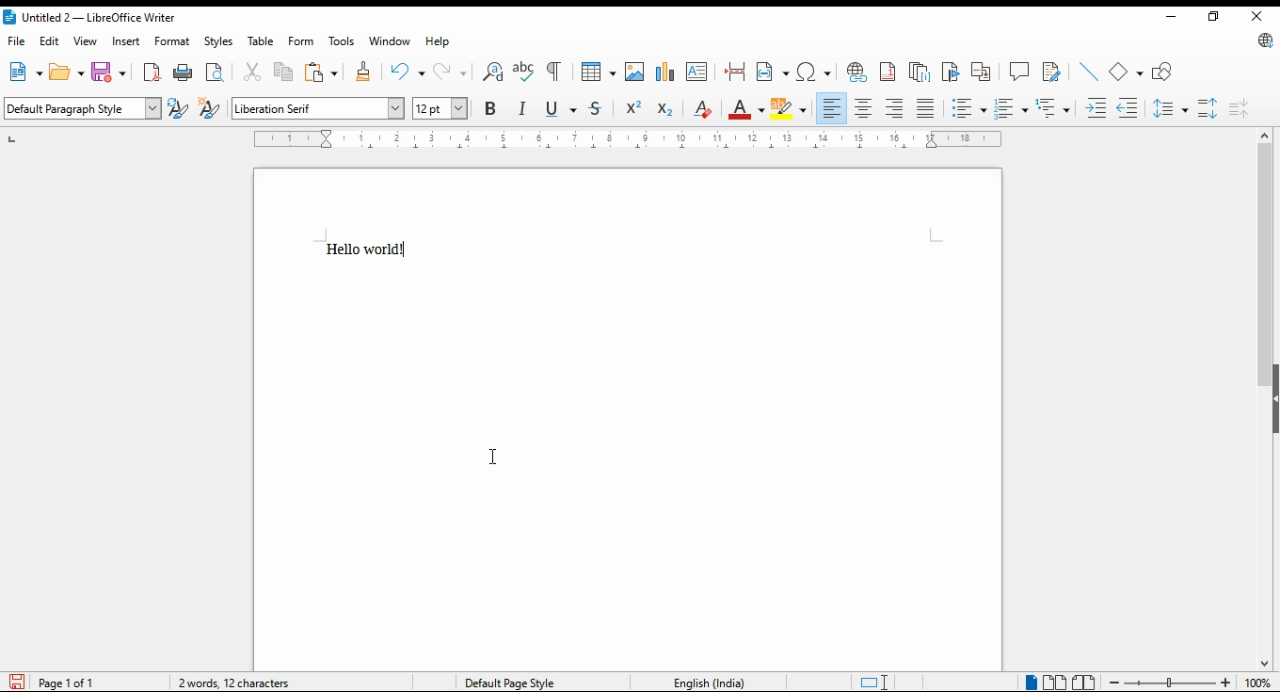  Describe the element at coordinates (664, 72) in the screenshot. I see `insert chart` at that location.